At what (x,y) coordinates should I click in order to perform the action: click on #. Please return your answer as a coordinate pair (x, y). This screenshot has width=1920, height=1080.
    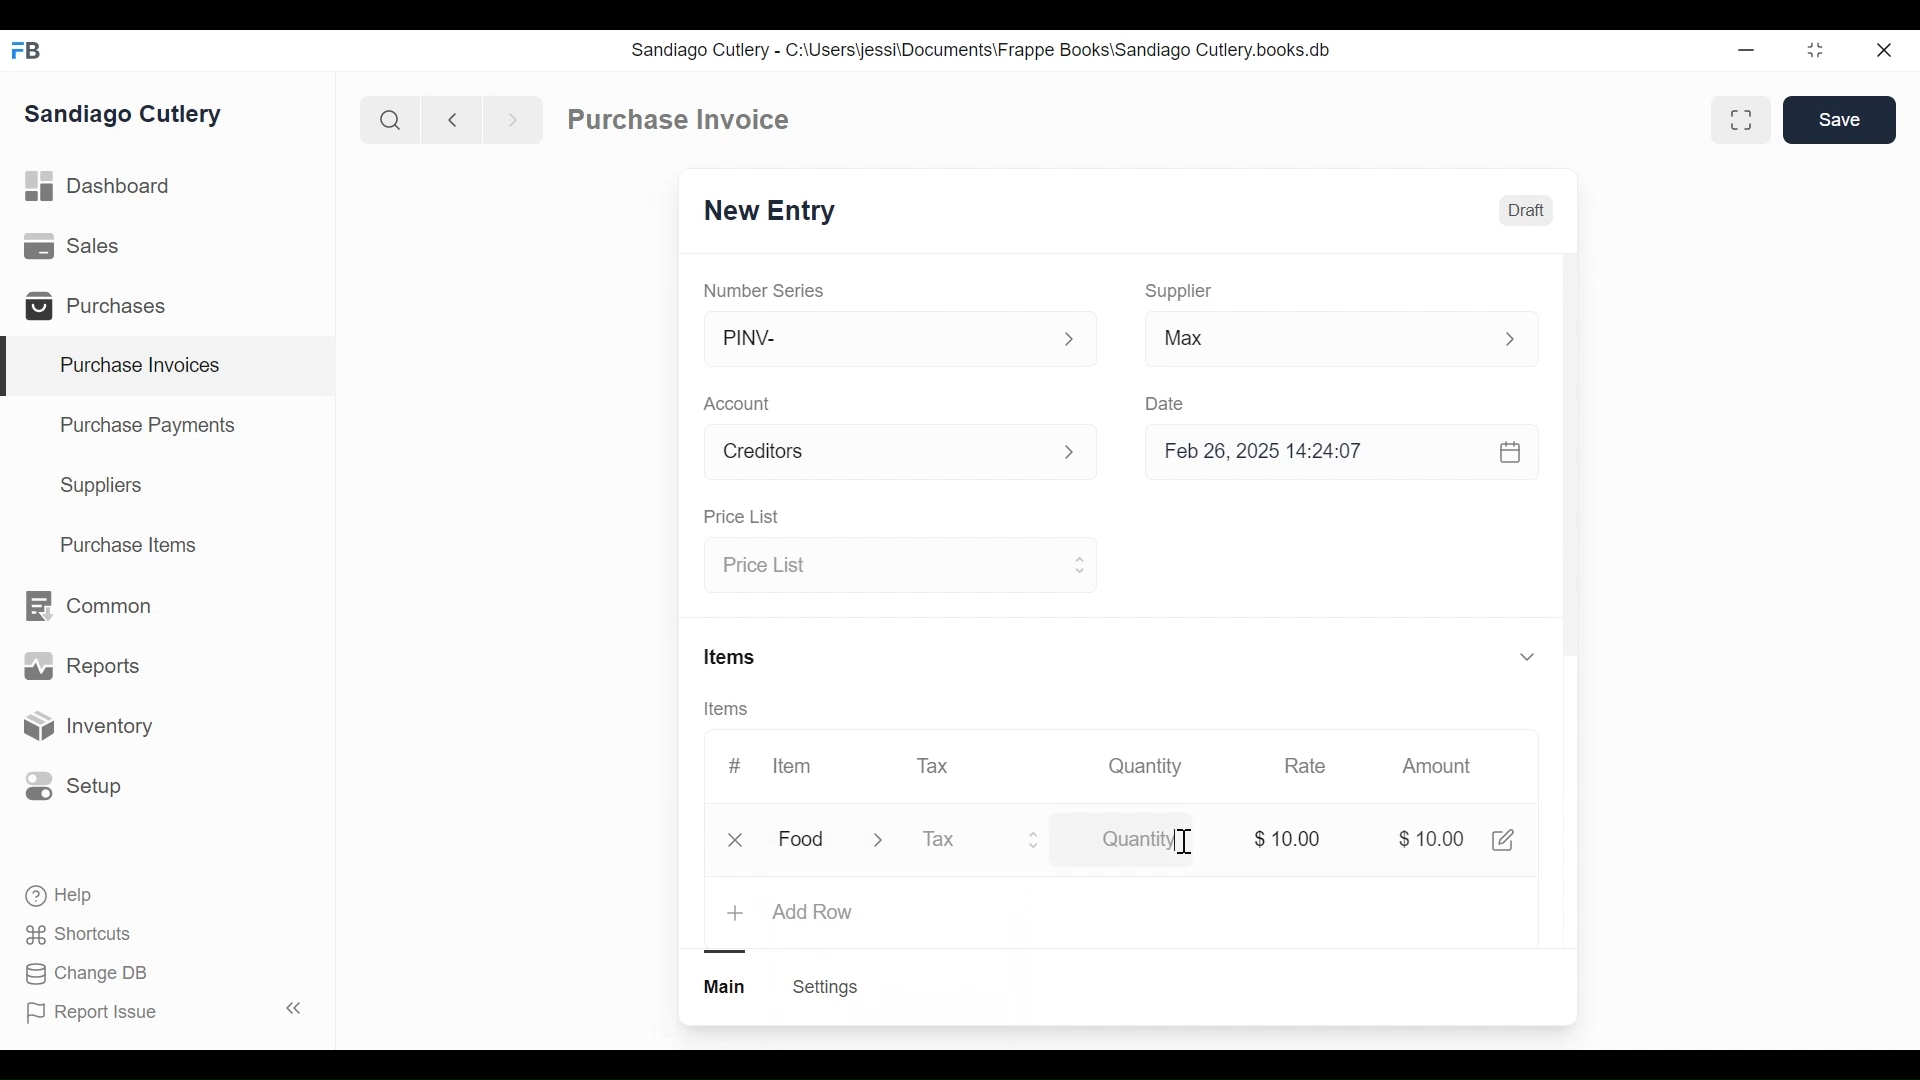
    Looking at the image, I should click on (735, 765).